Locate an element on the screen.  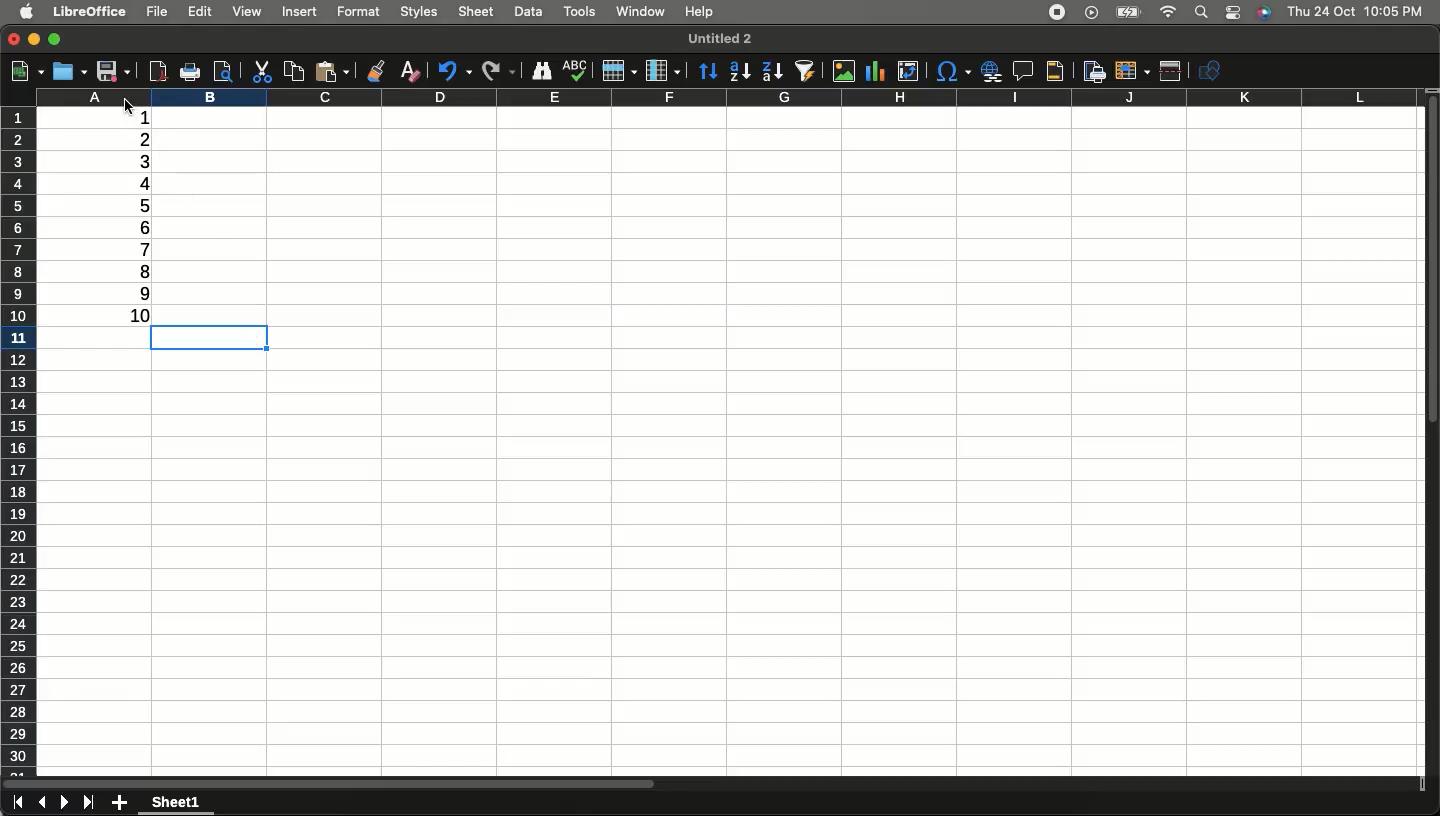
5 is located at coordinates (142, 206).